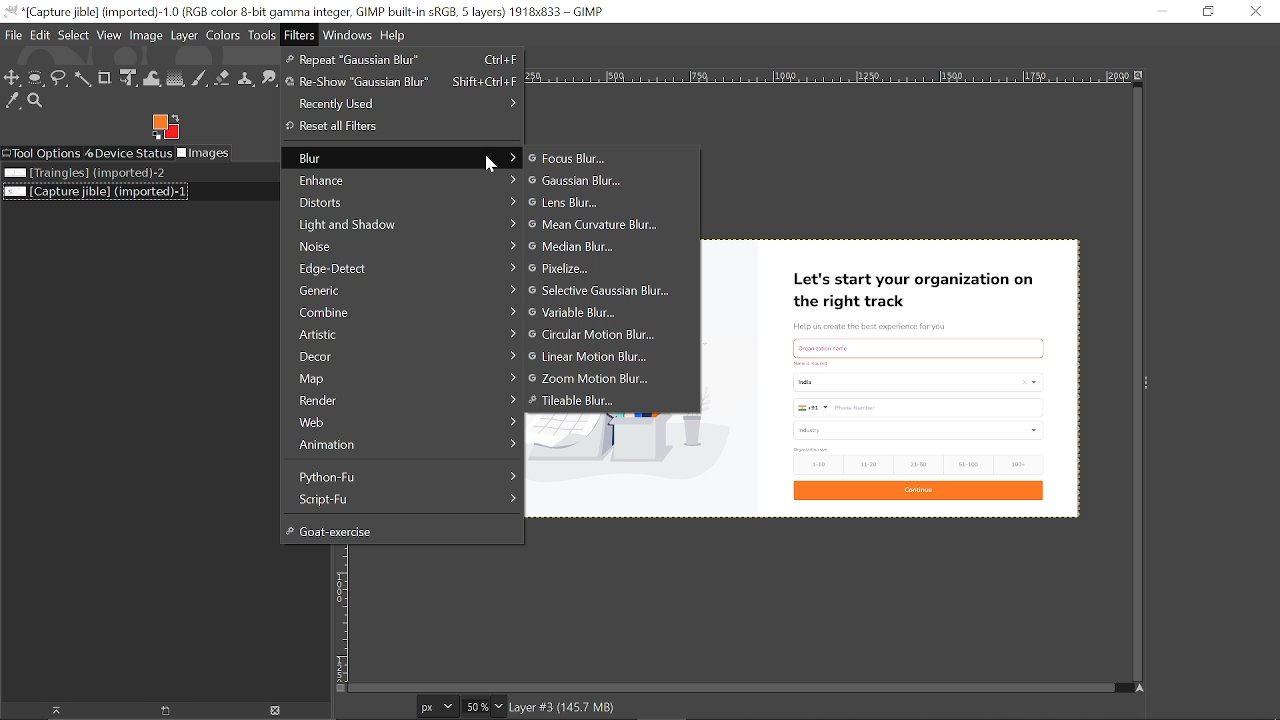  What do you see at coordinates (399, 530) in the screenshot?
I see `Goat-excercise` at bounding box center [399, 530].